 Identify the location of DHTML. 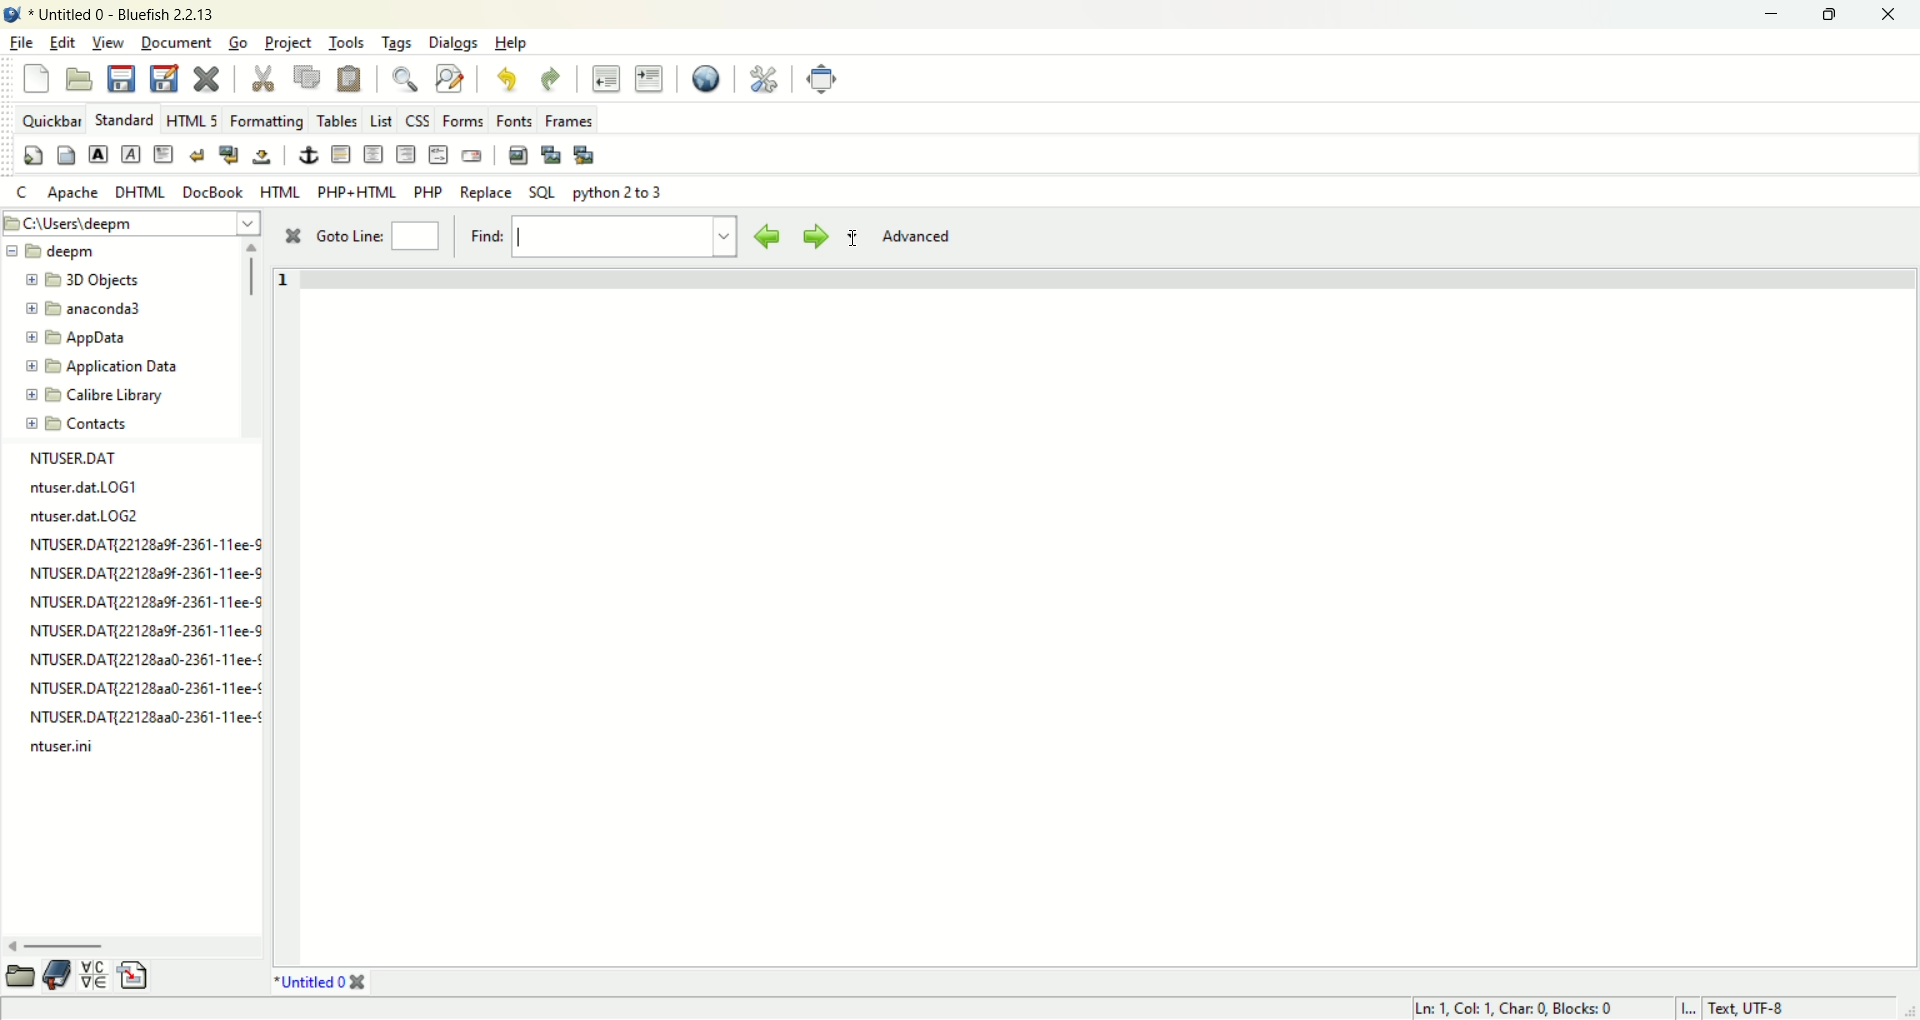
(142, 192).